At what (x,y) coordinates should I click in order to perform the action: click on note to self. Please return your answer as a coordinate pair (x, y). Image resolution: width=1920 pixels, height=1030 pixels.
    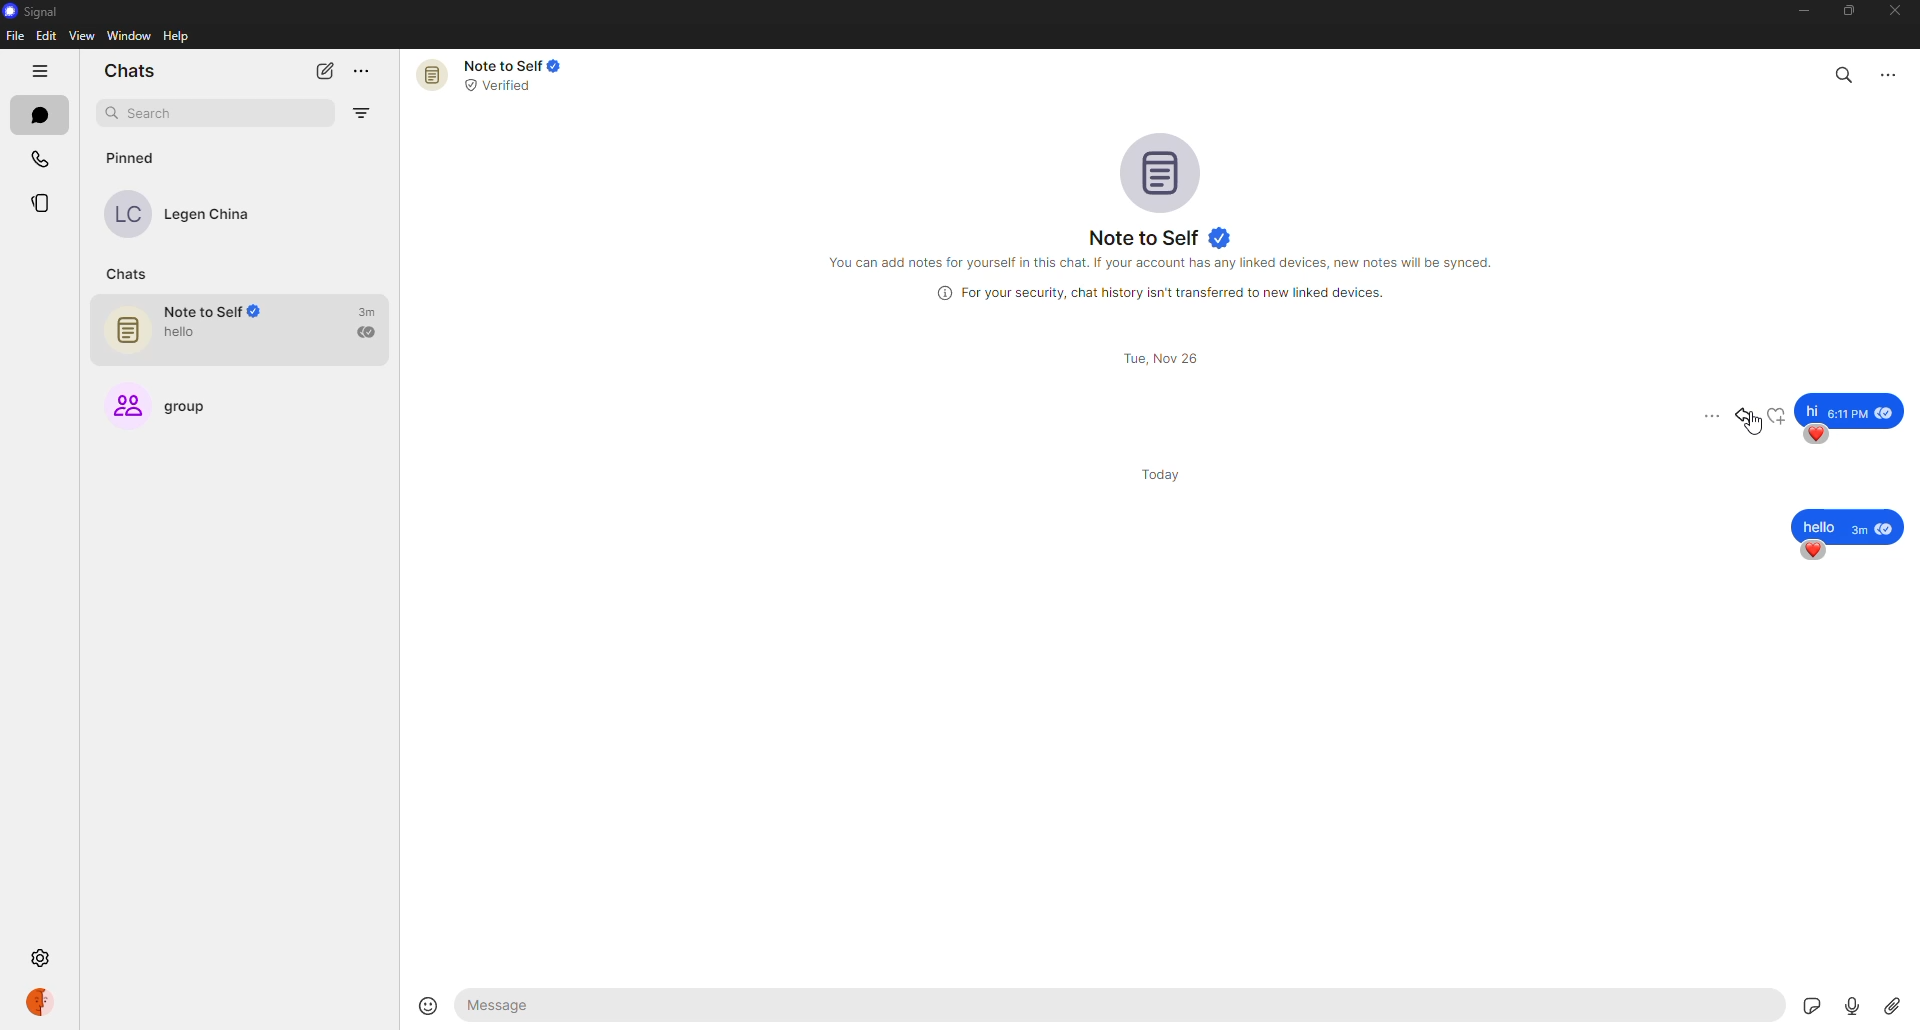
    Looking at the image, I should click on (249, 331).